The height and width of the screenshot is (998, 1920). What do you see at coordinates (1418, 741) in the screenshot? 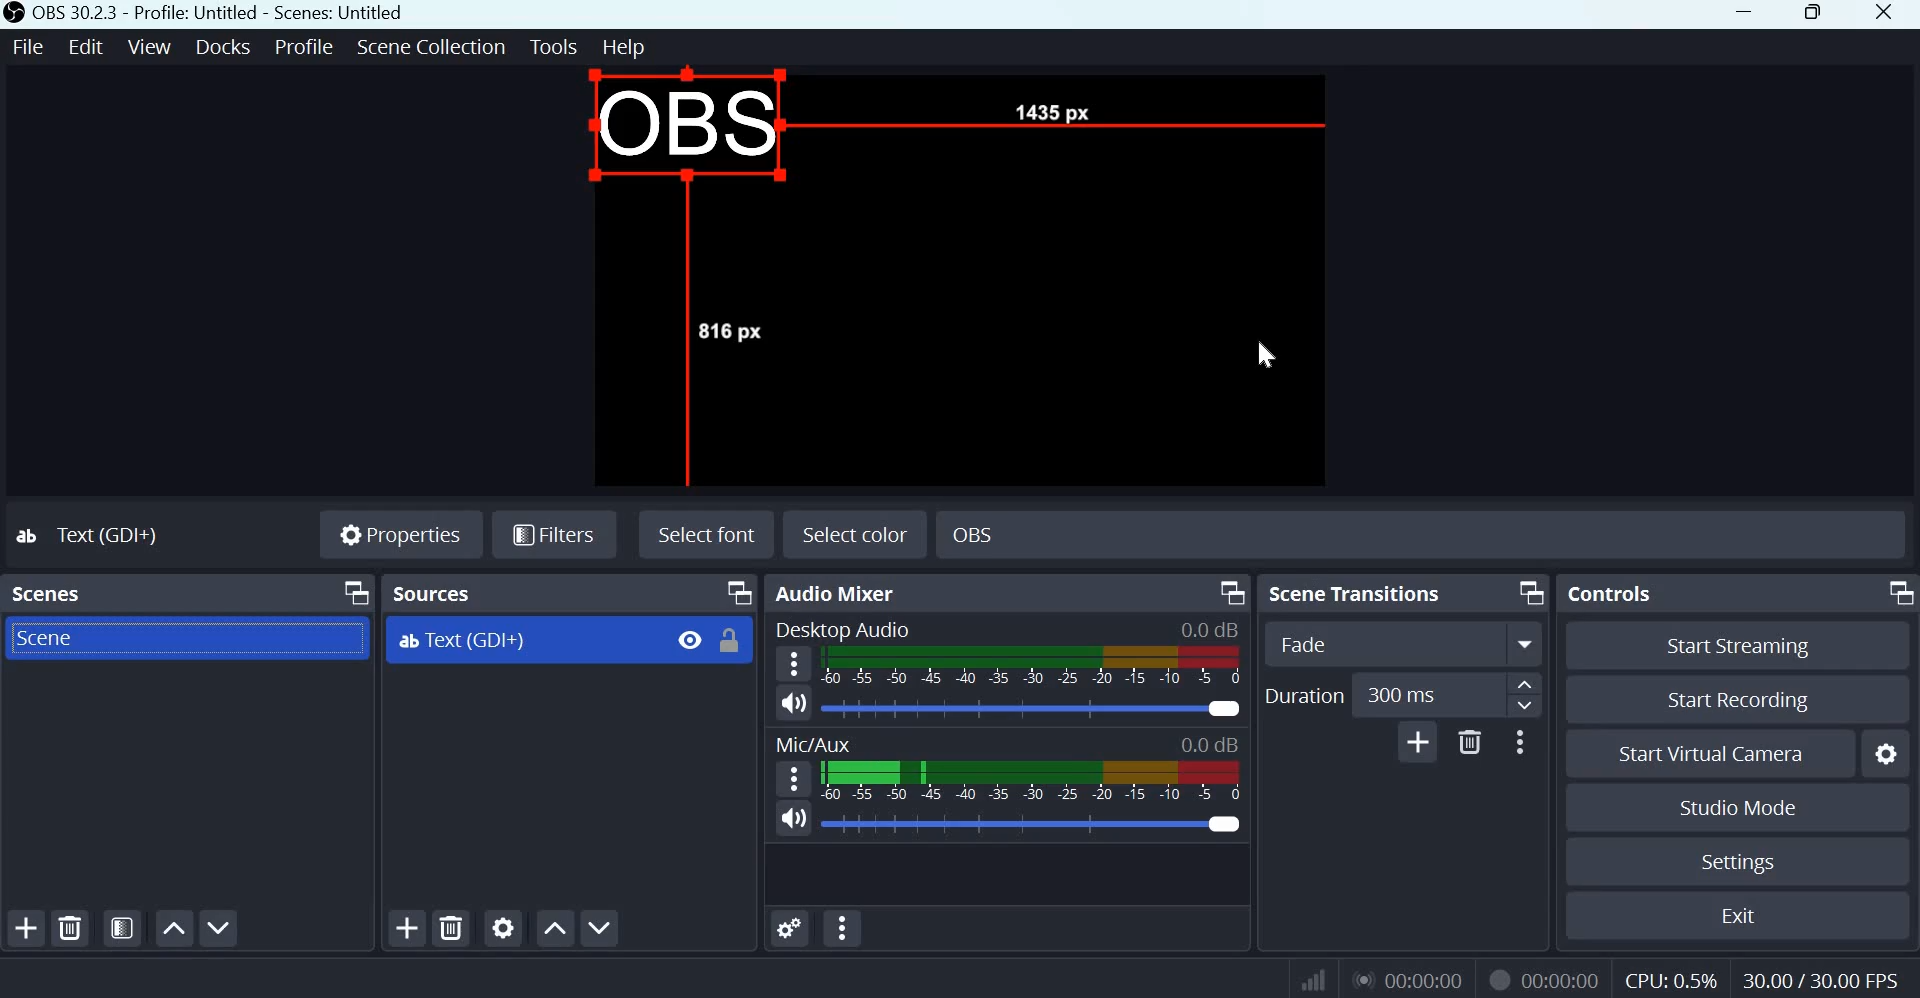
I see `Add Transition` at bounding box center [1418, 741].